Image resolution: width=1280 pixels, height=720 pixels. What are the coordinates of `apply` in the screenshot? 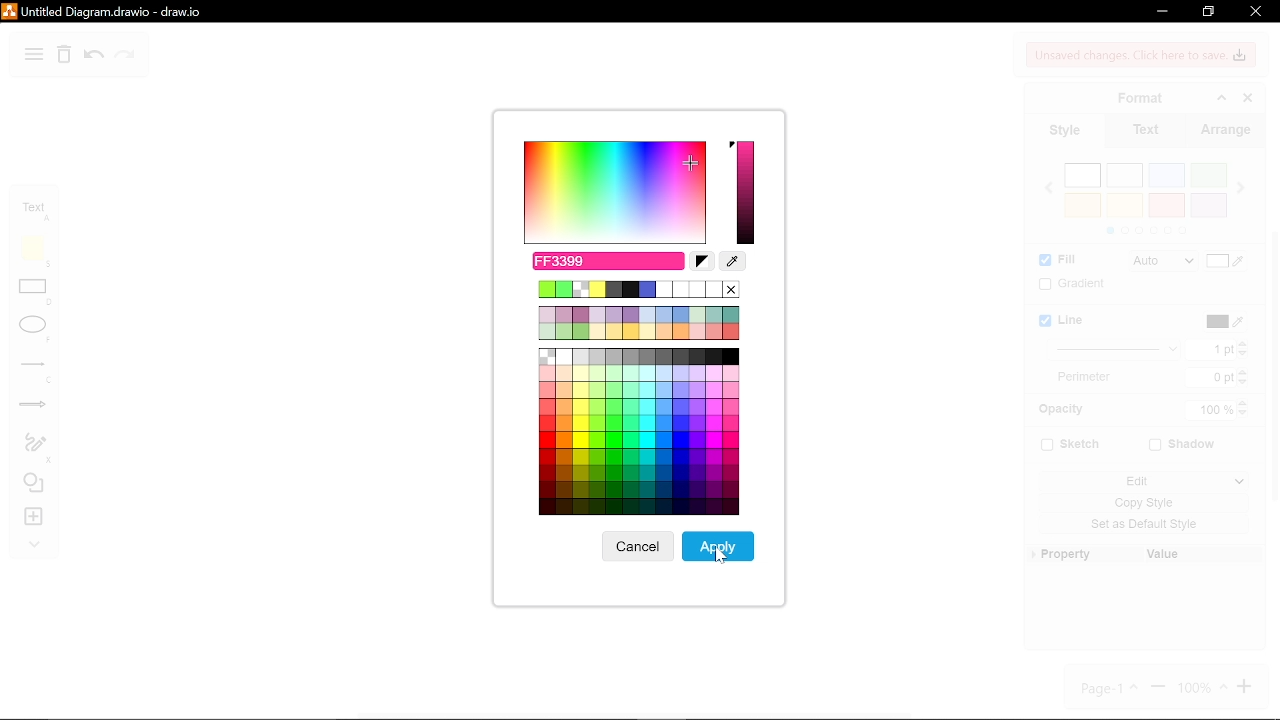 It's located at (720, 546).